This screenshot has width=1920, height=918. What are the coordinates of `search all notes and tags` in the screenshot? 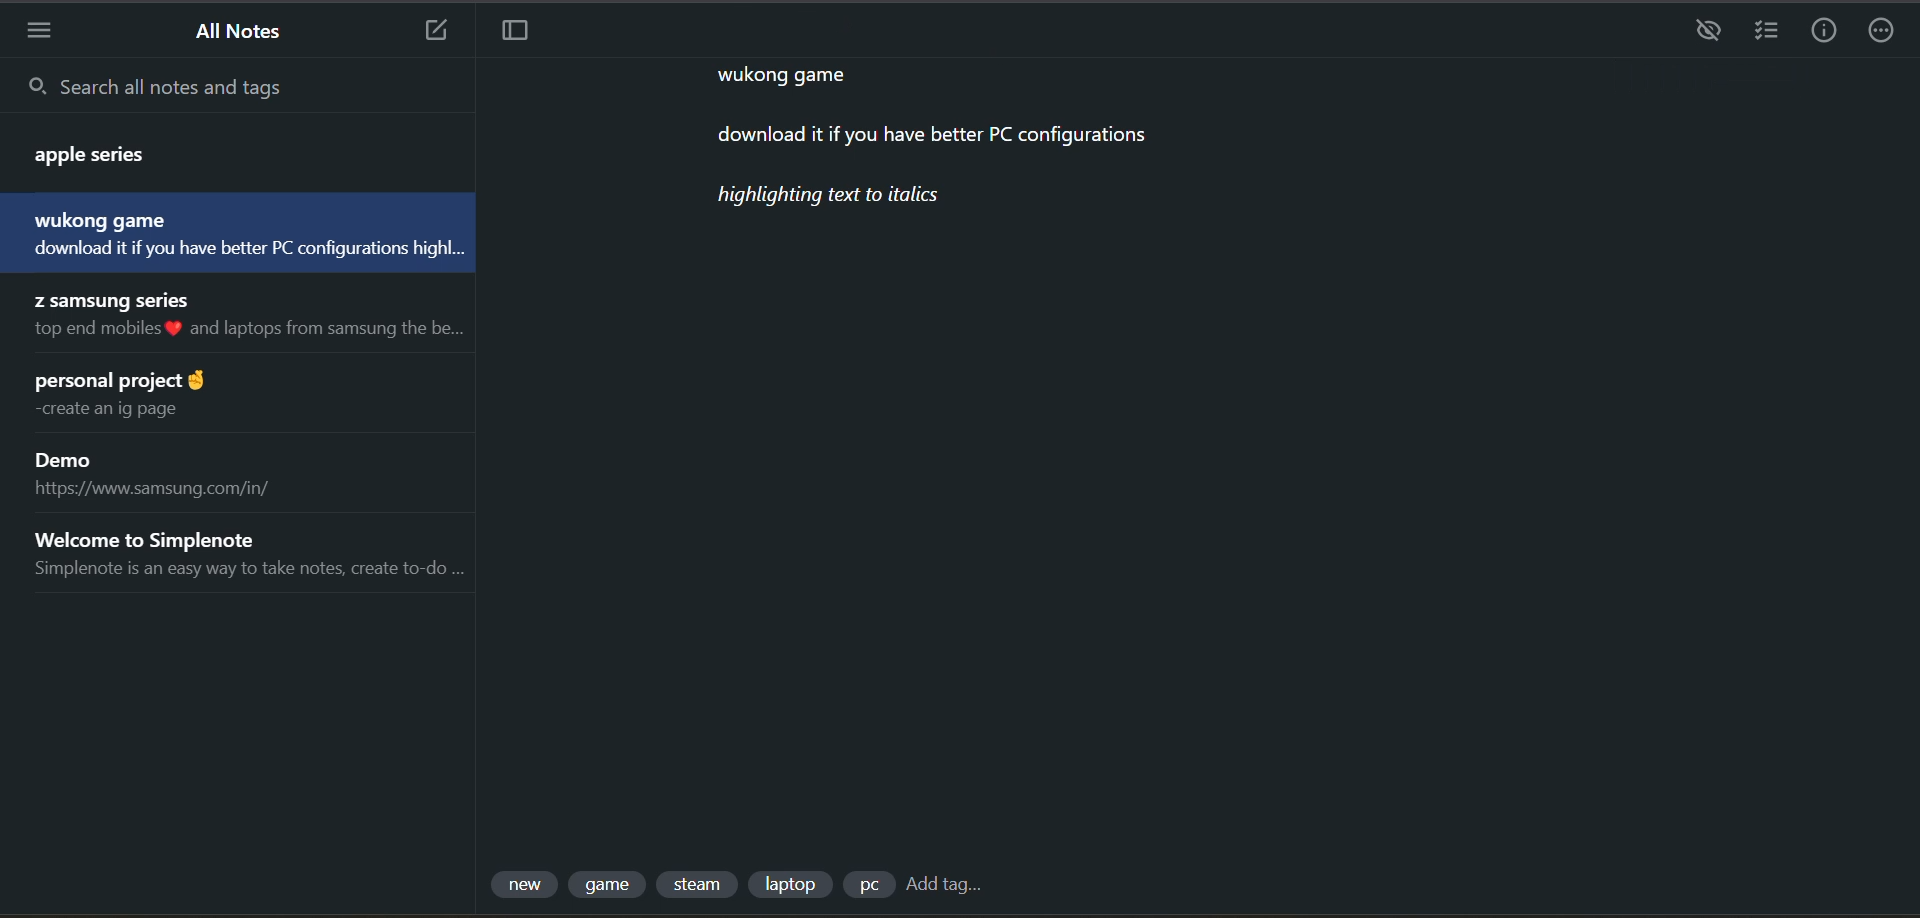 It's located at (243, 85).